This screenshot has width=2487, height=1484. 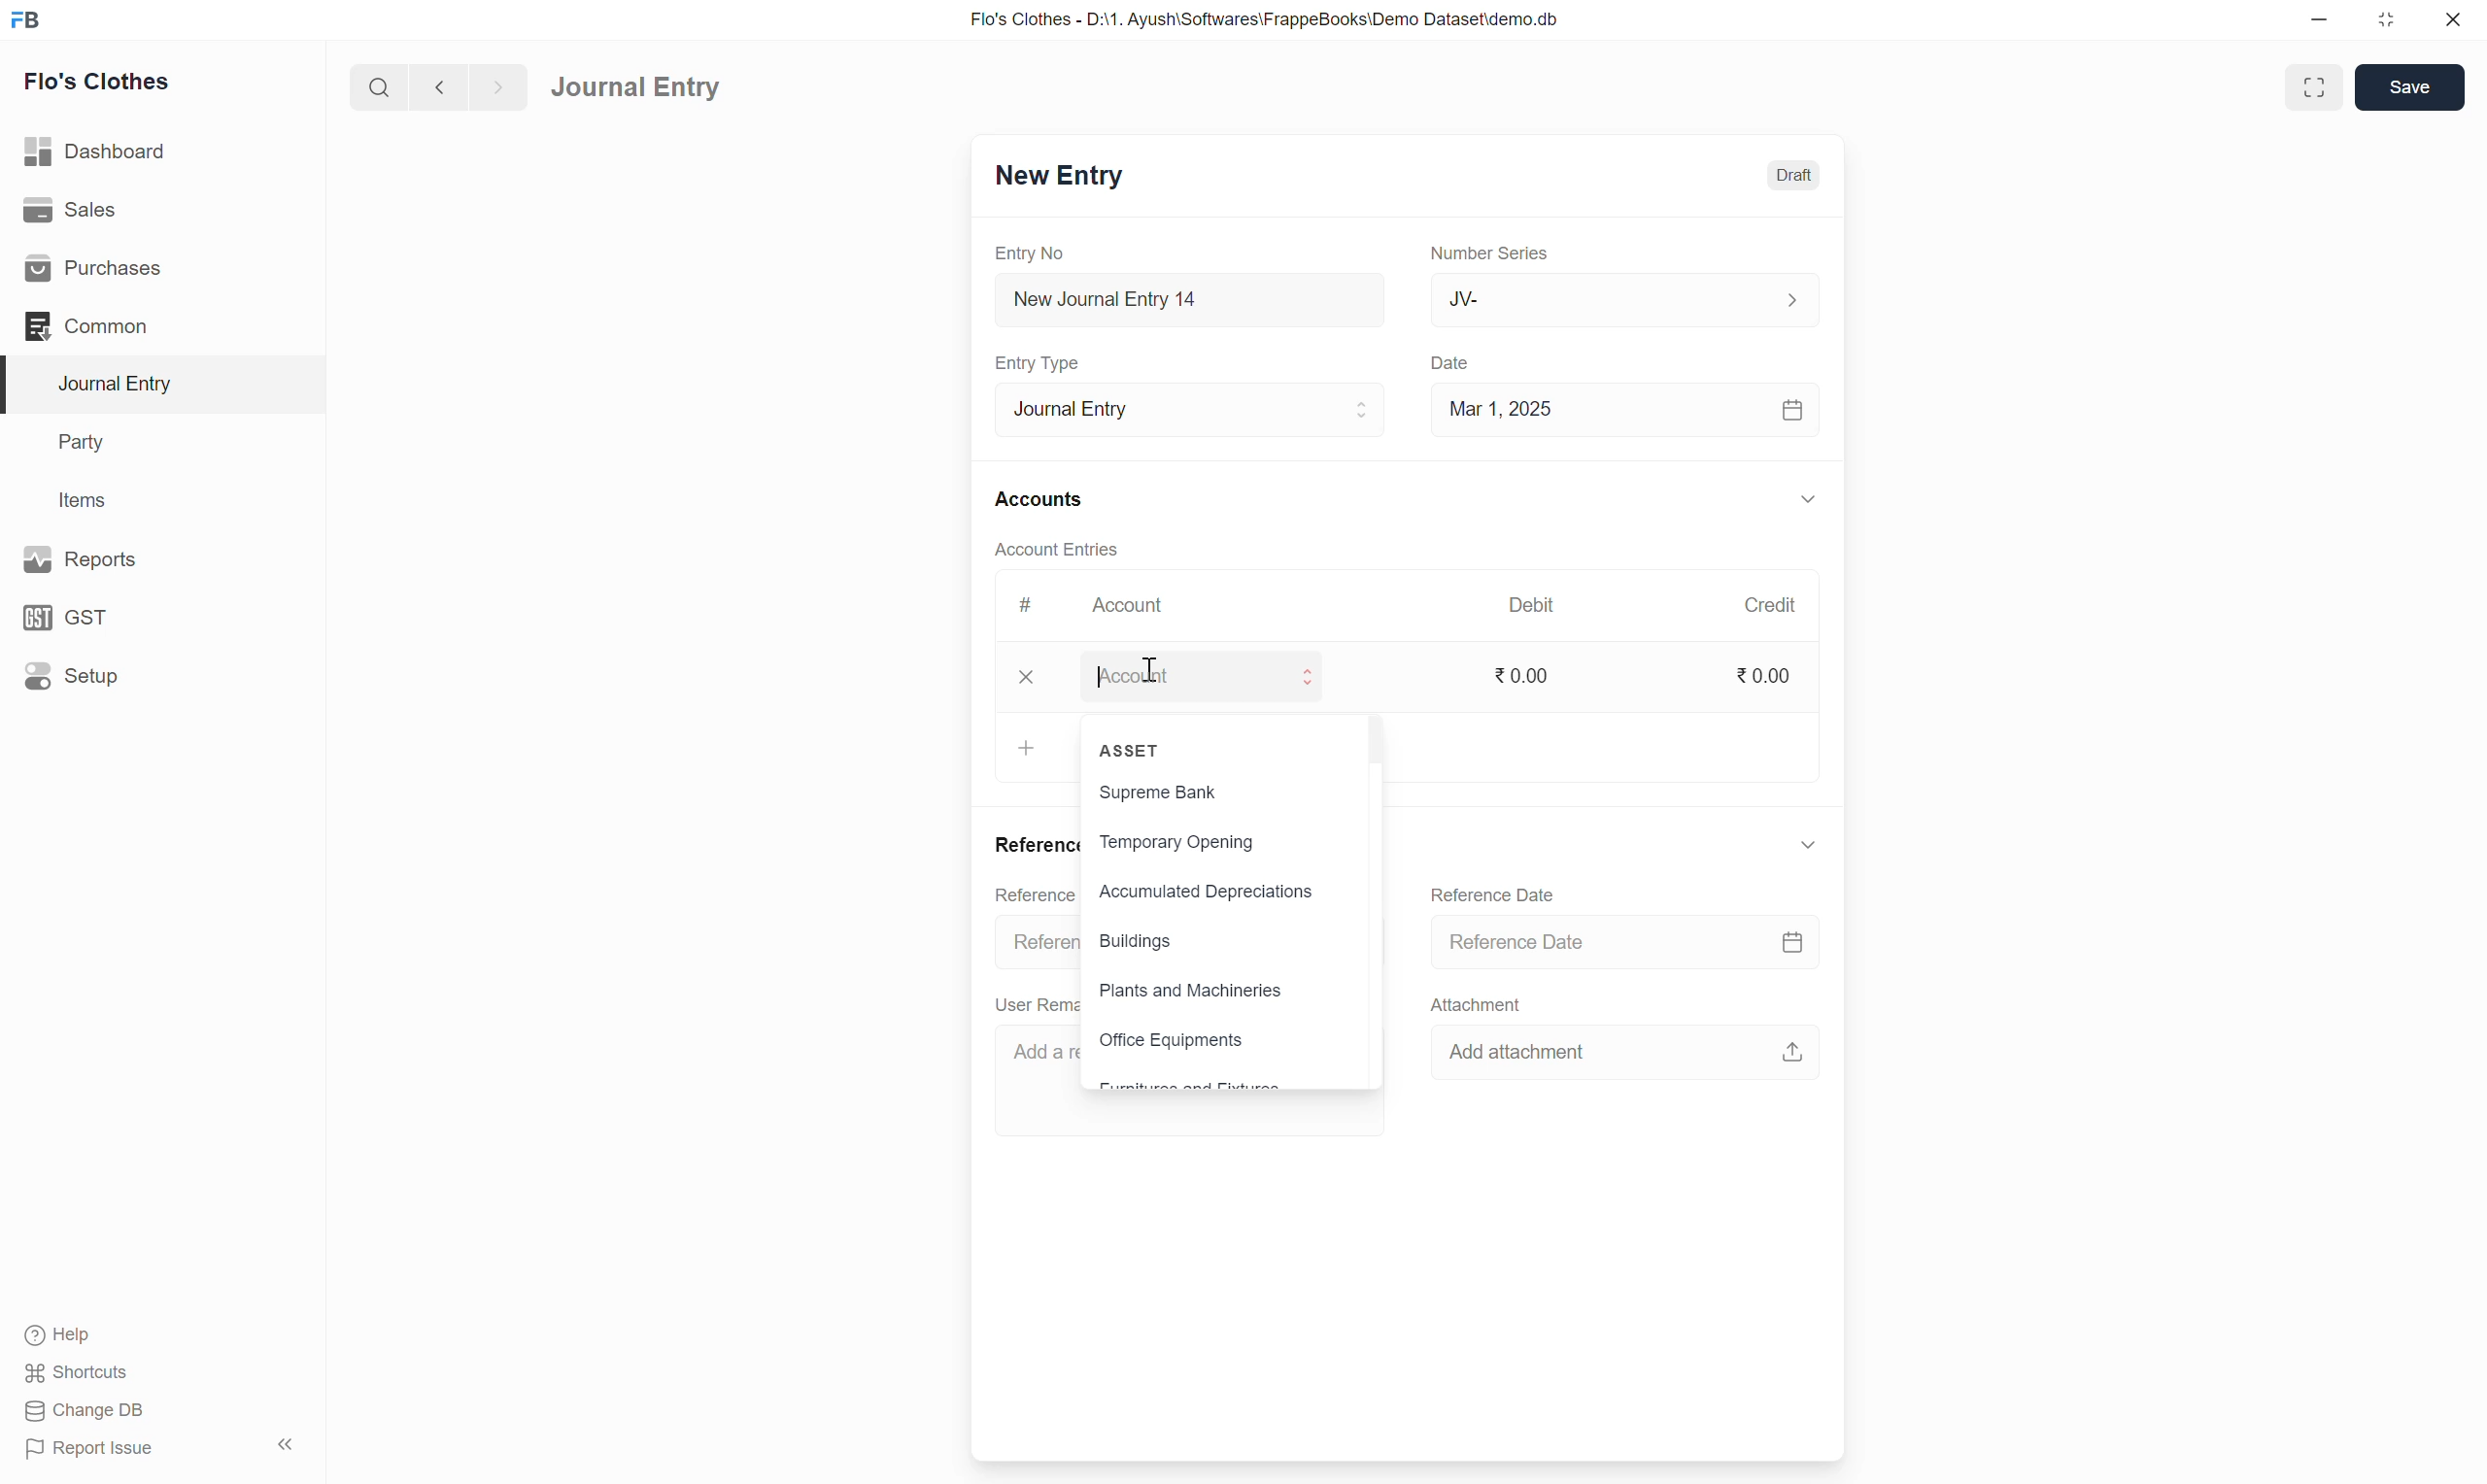 What do you see at coordinates (1036, 844) in the screenshot?
I see `Reference` at bounding box center [1036, 844].